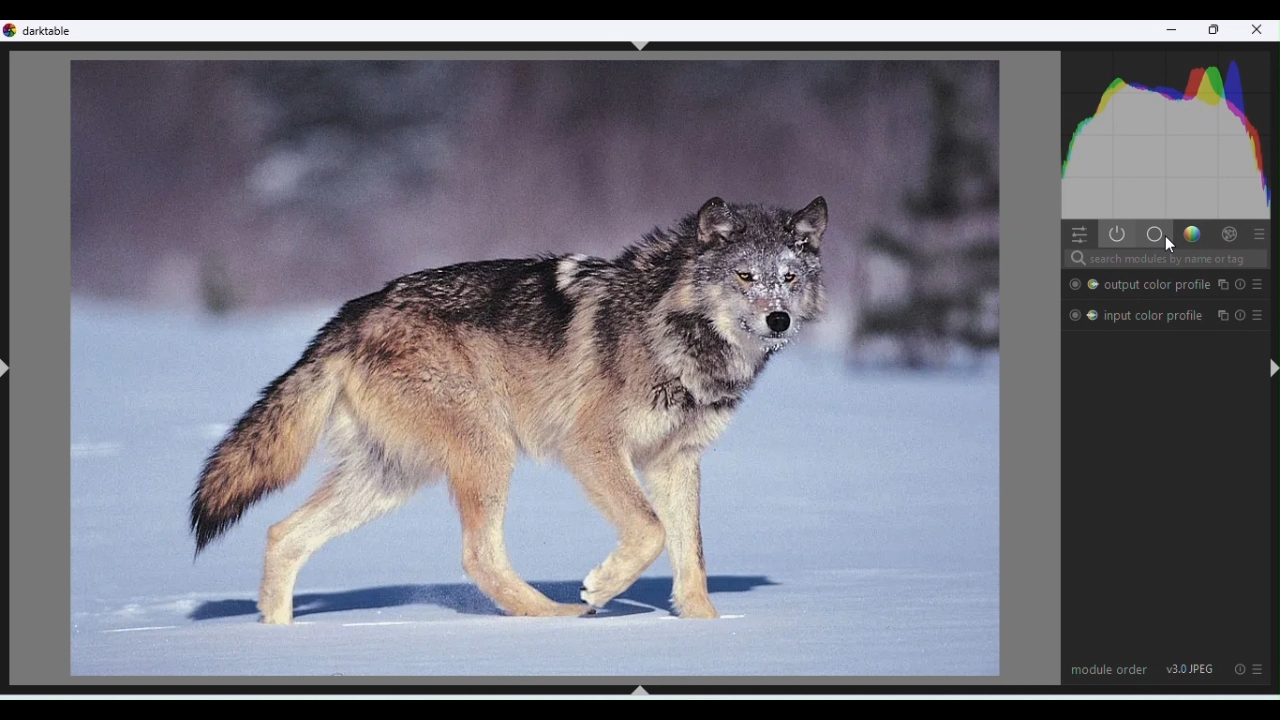  What do you see at coordinates (11, 30) in the screenshot?
I see `logo` at bounding box center [11, 30].